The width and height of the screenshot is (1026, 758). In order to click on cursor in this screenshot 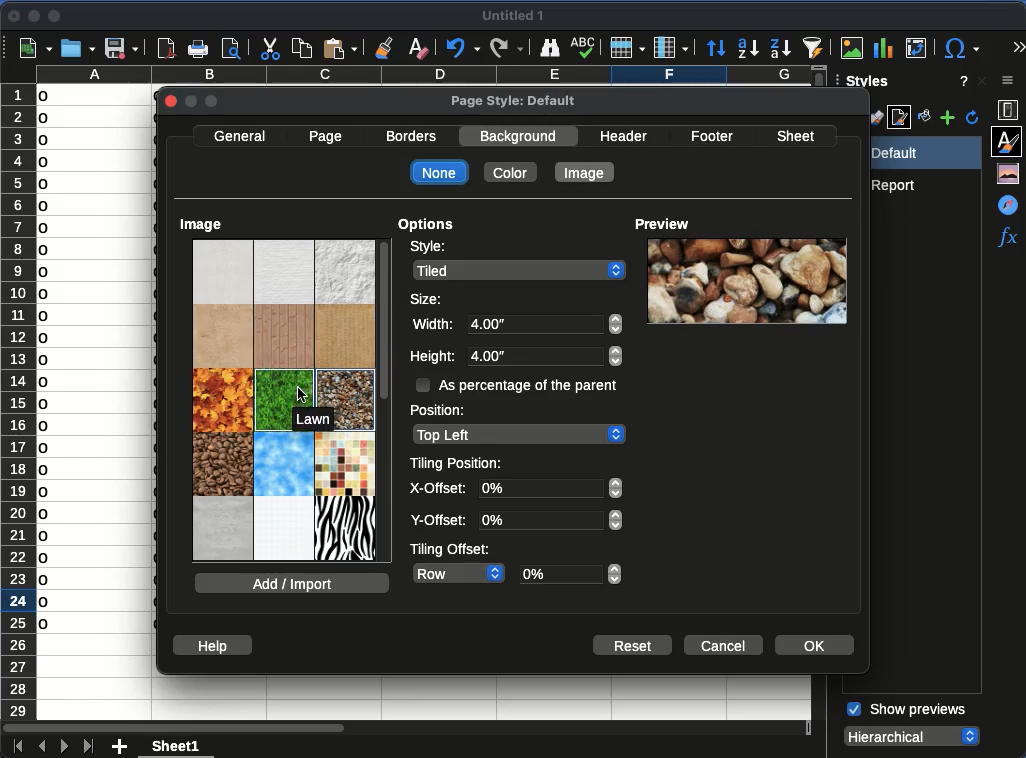, I will do `click(303, 395)`.